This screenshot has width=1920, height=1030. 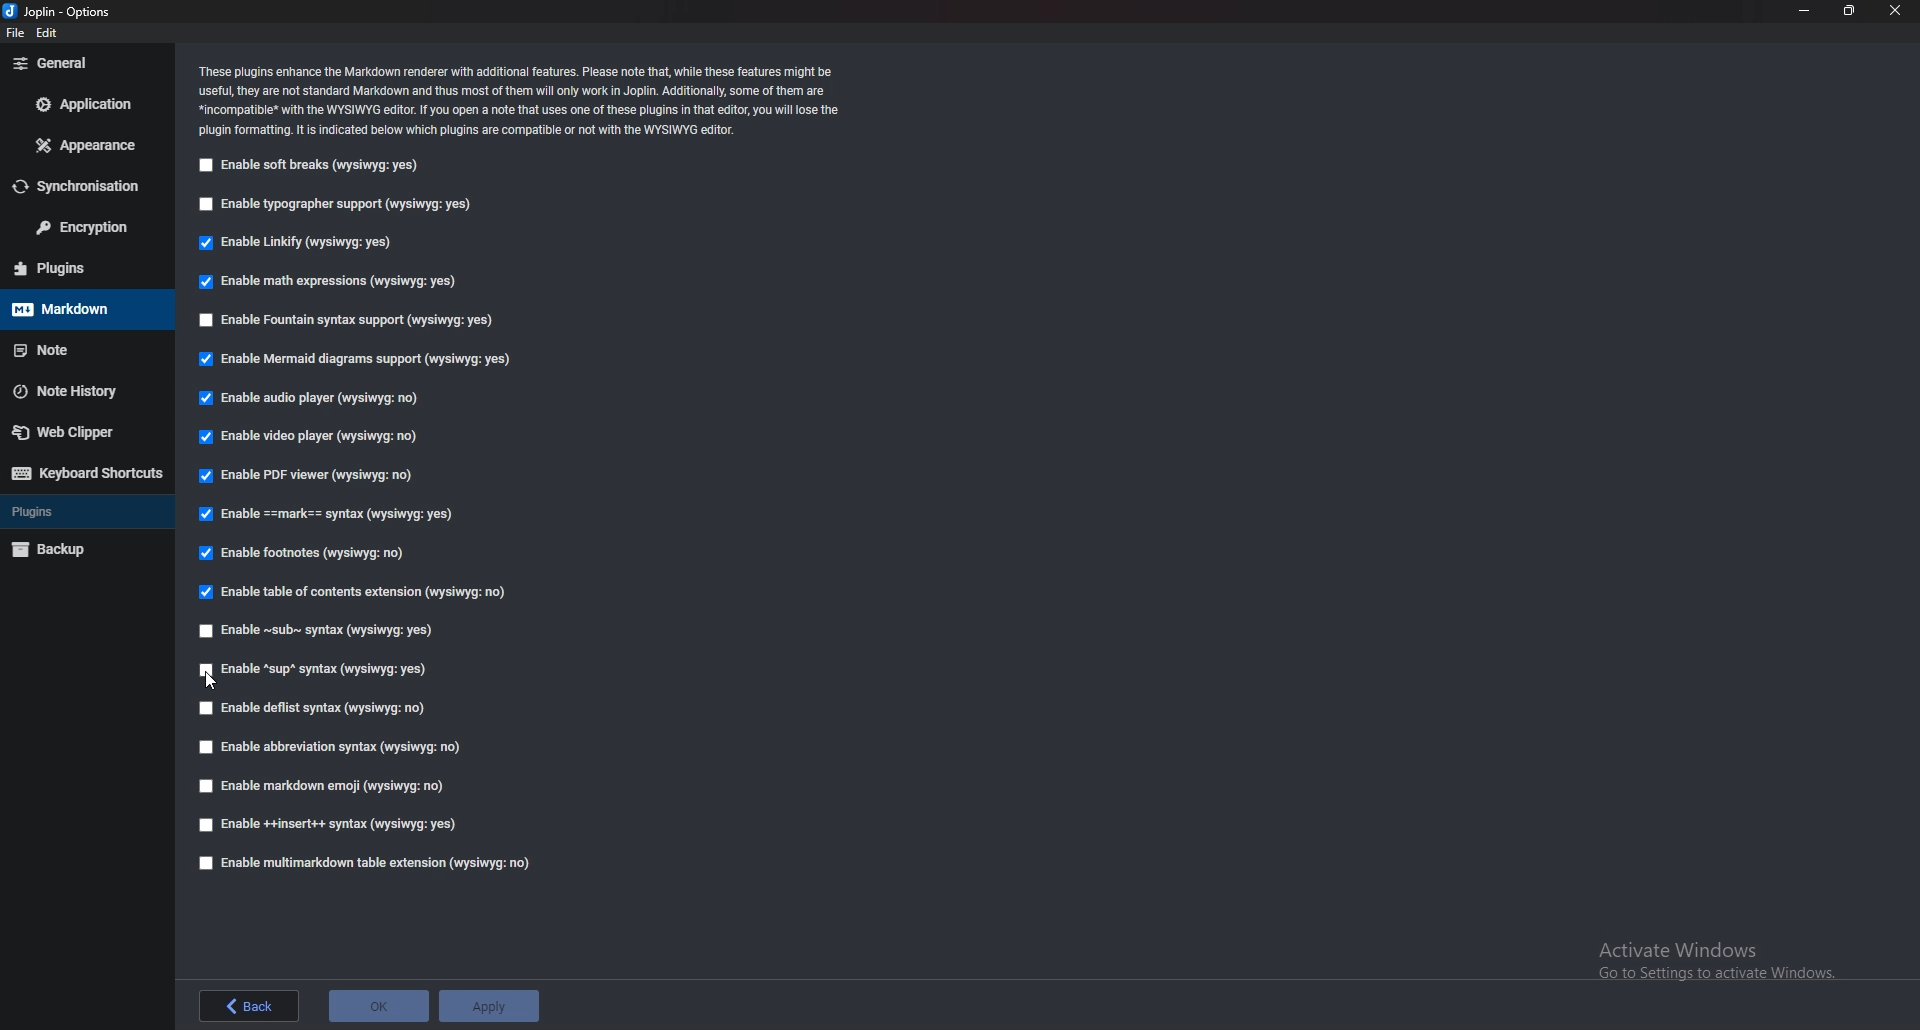 I want to click on Enable typographer support (wysiwyg: yes), so click(x=342, y=201).